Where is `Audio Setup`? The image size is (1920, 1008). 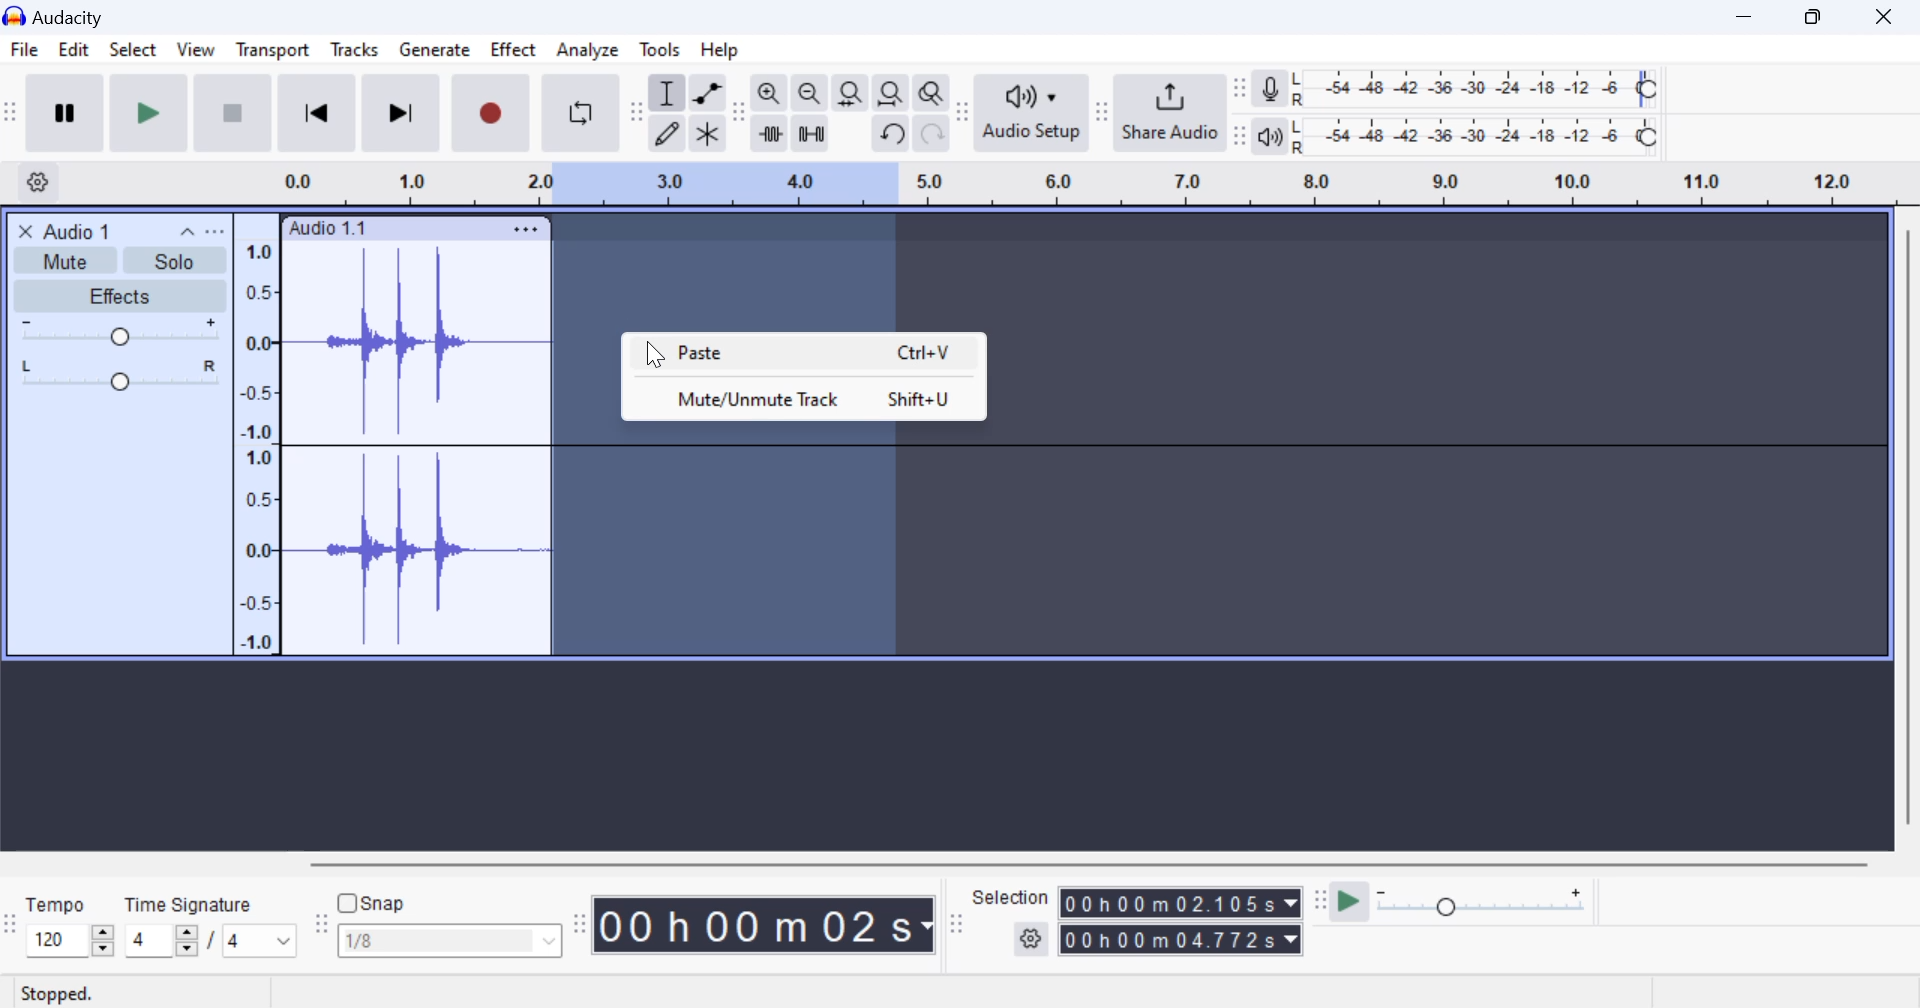 Audio Setup is located at coordinates (1030, 112).